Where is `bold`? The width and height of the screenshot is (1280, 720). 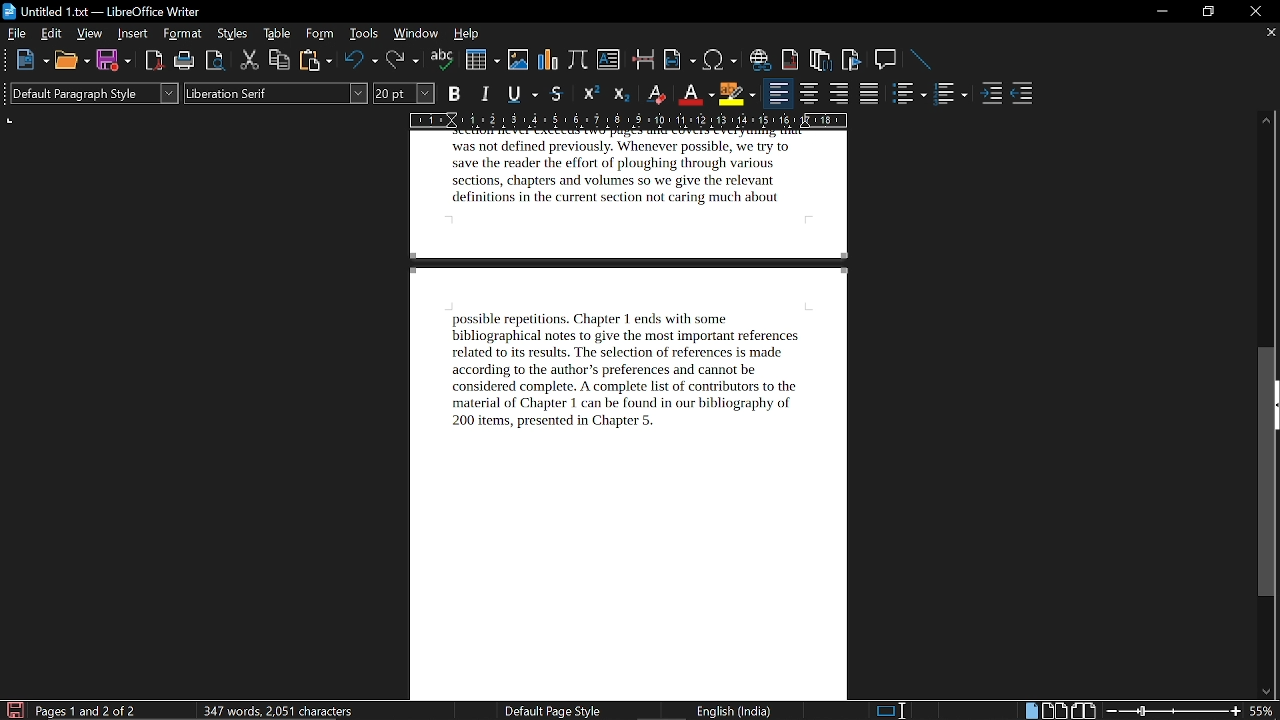 bold is located at coordinates (455, 94).